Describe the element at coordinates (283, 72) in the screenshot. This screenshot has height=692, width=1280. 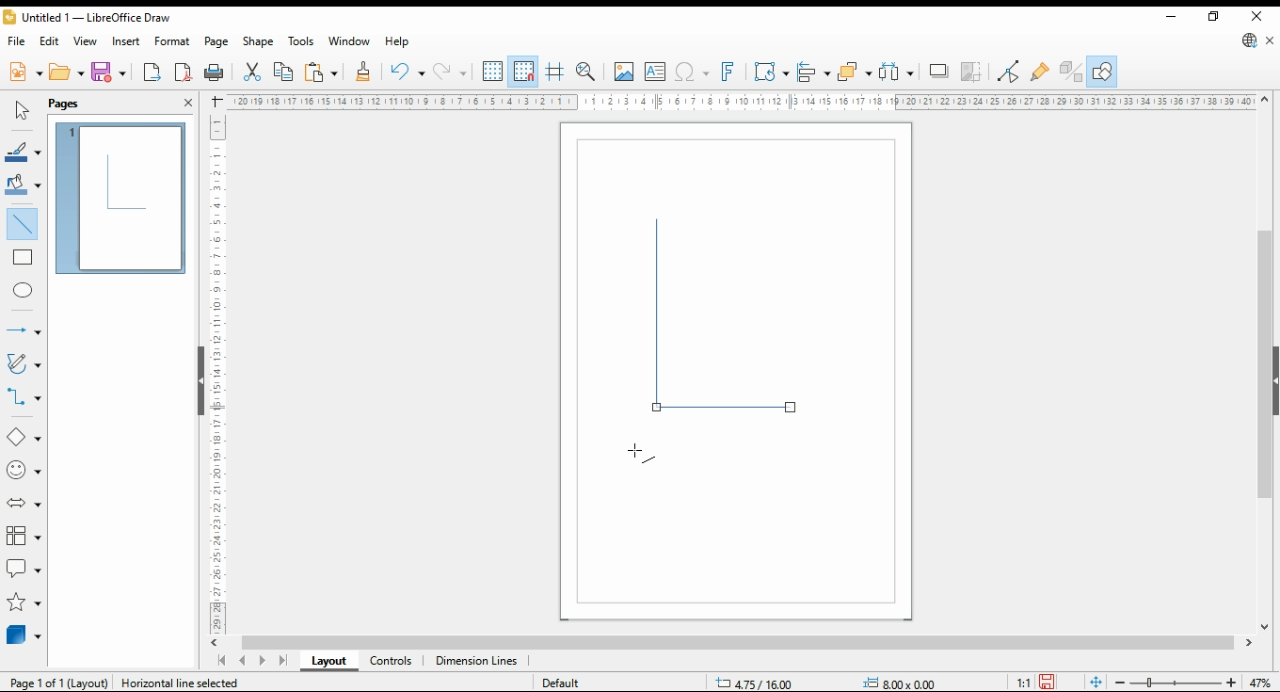
I see `copy` at that location.